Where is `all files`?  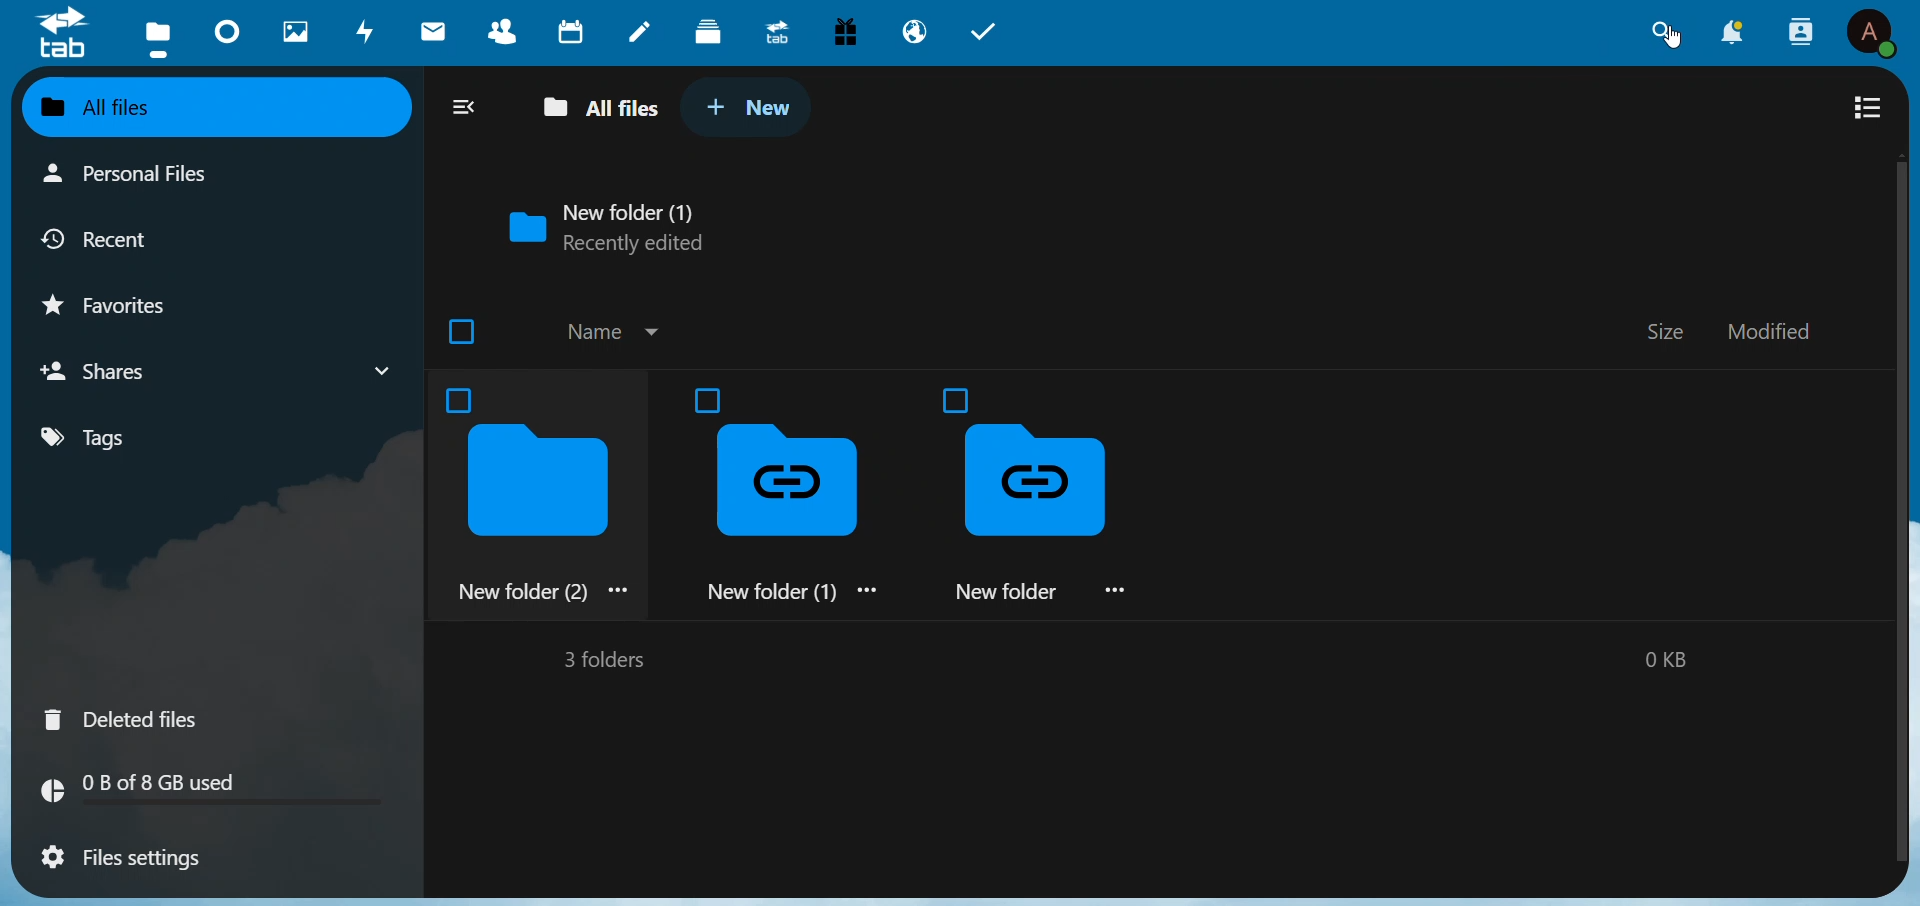
all files is located at coordinates (212, 106).